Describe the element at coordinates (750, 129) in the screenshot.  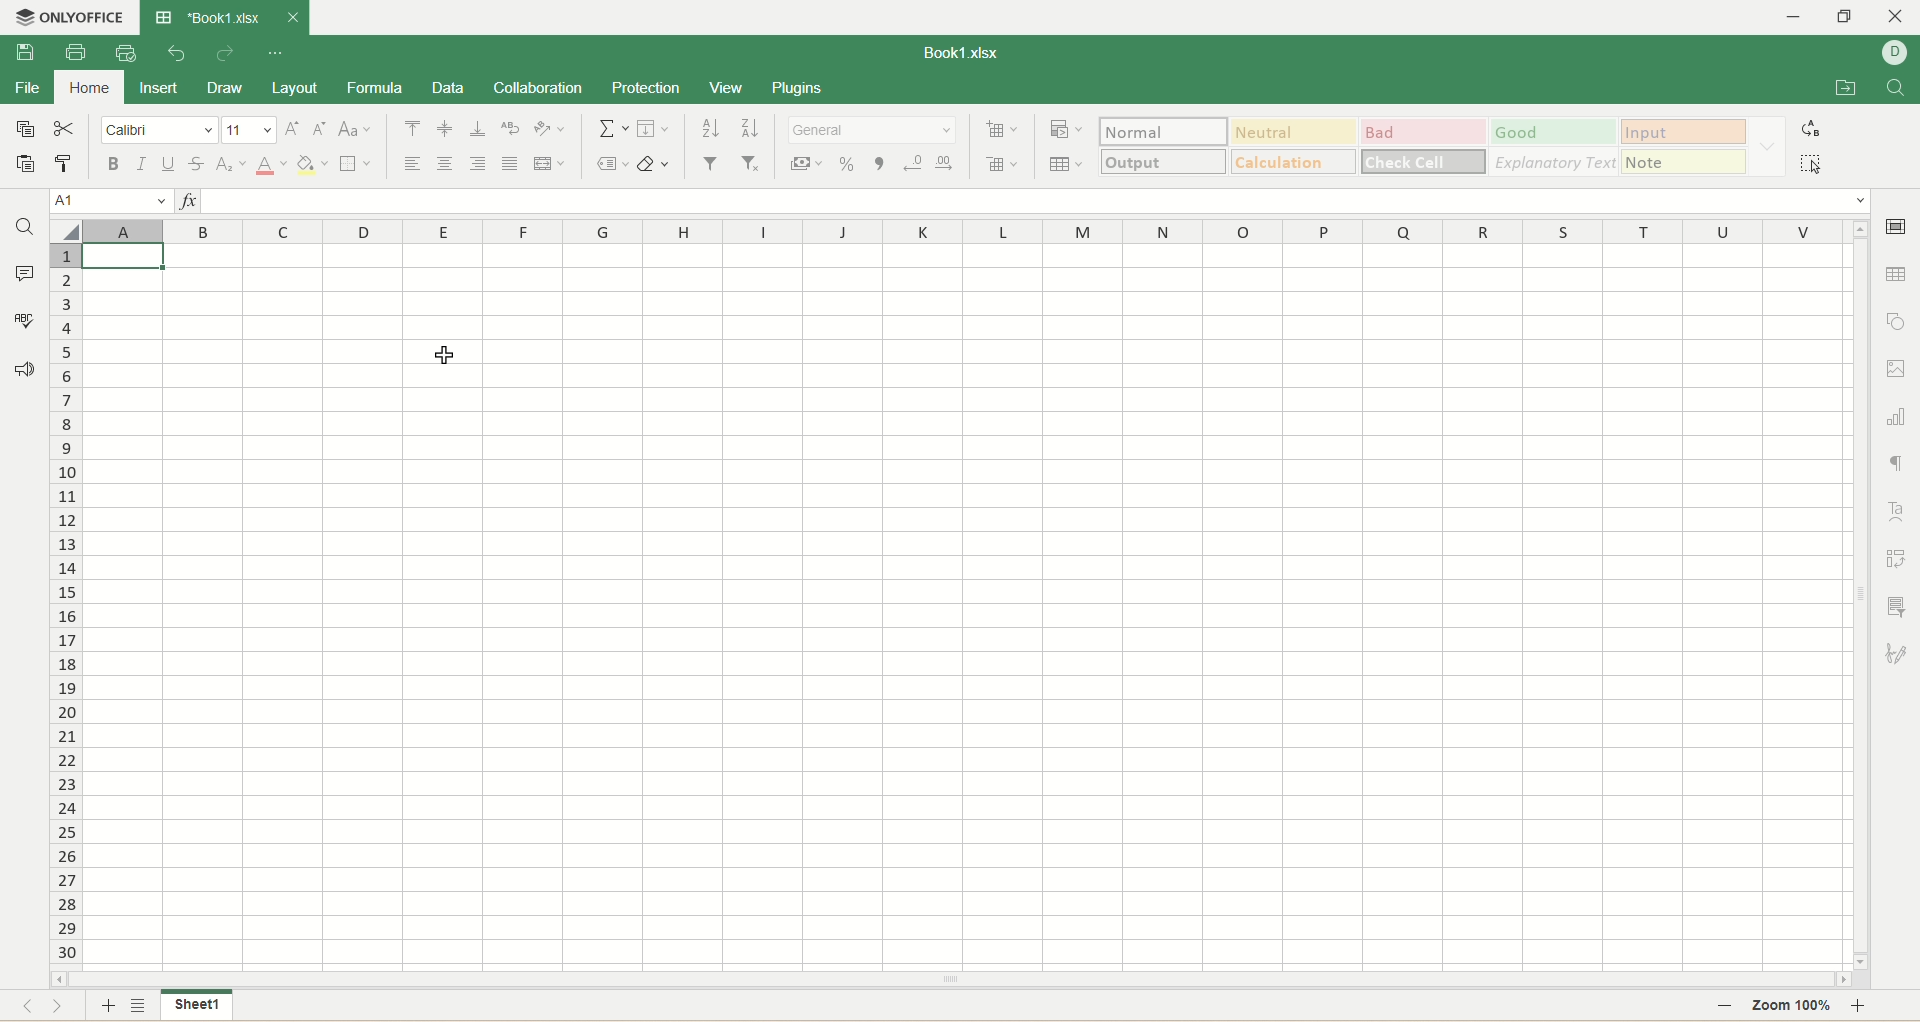
I see `sort descending` at that location.